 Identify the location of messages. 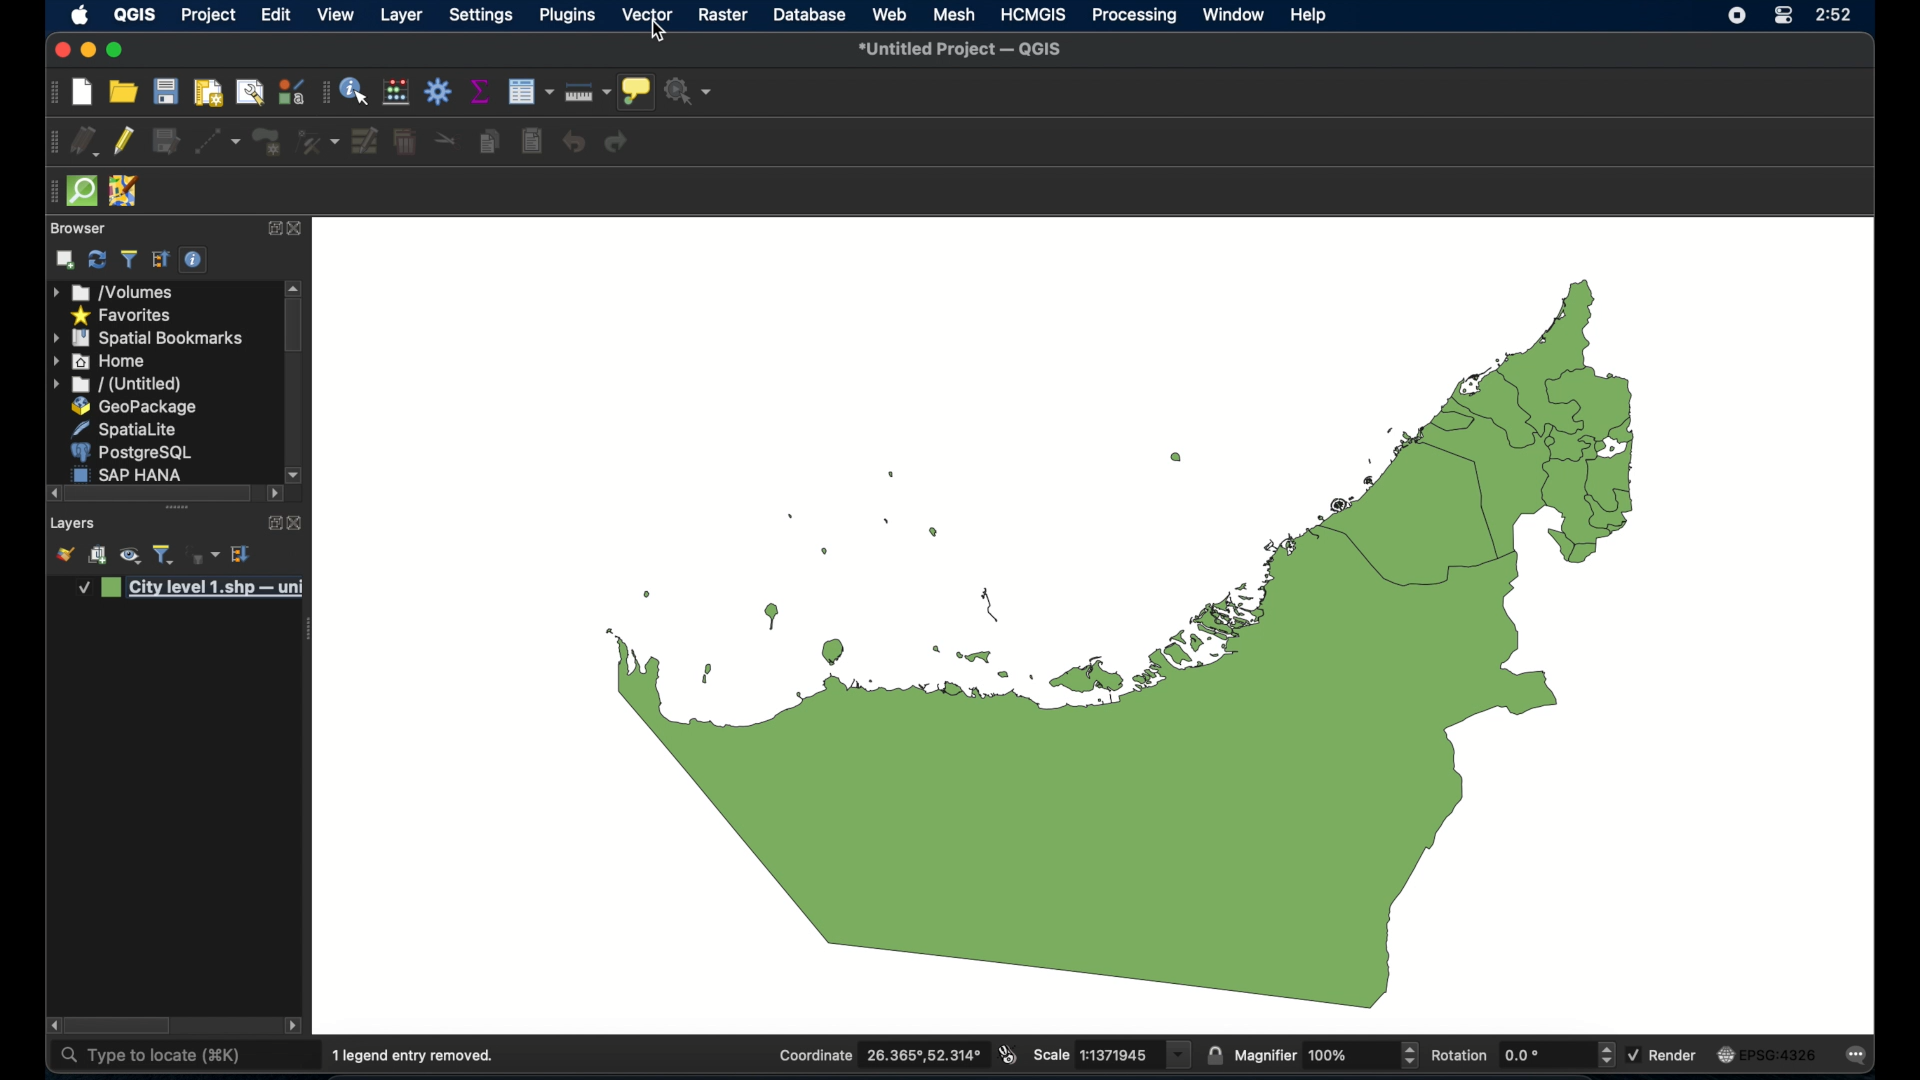
(1861, 1056).